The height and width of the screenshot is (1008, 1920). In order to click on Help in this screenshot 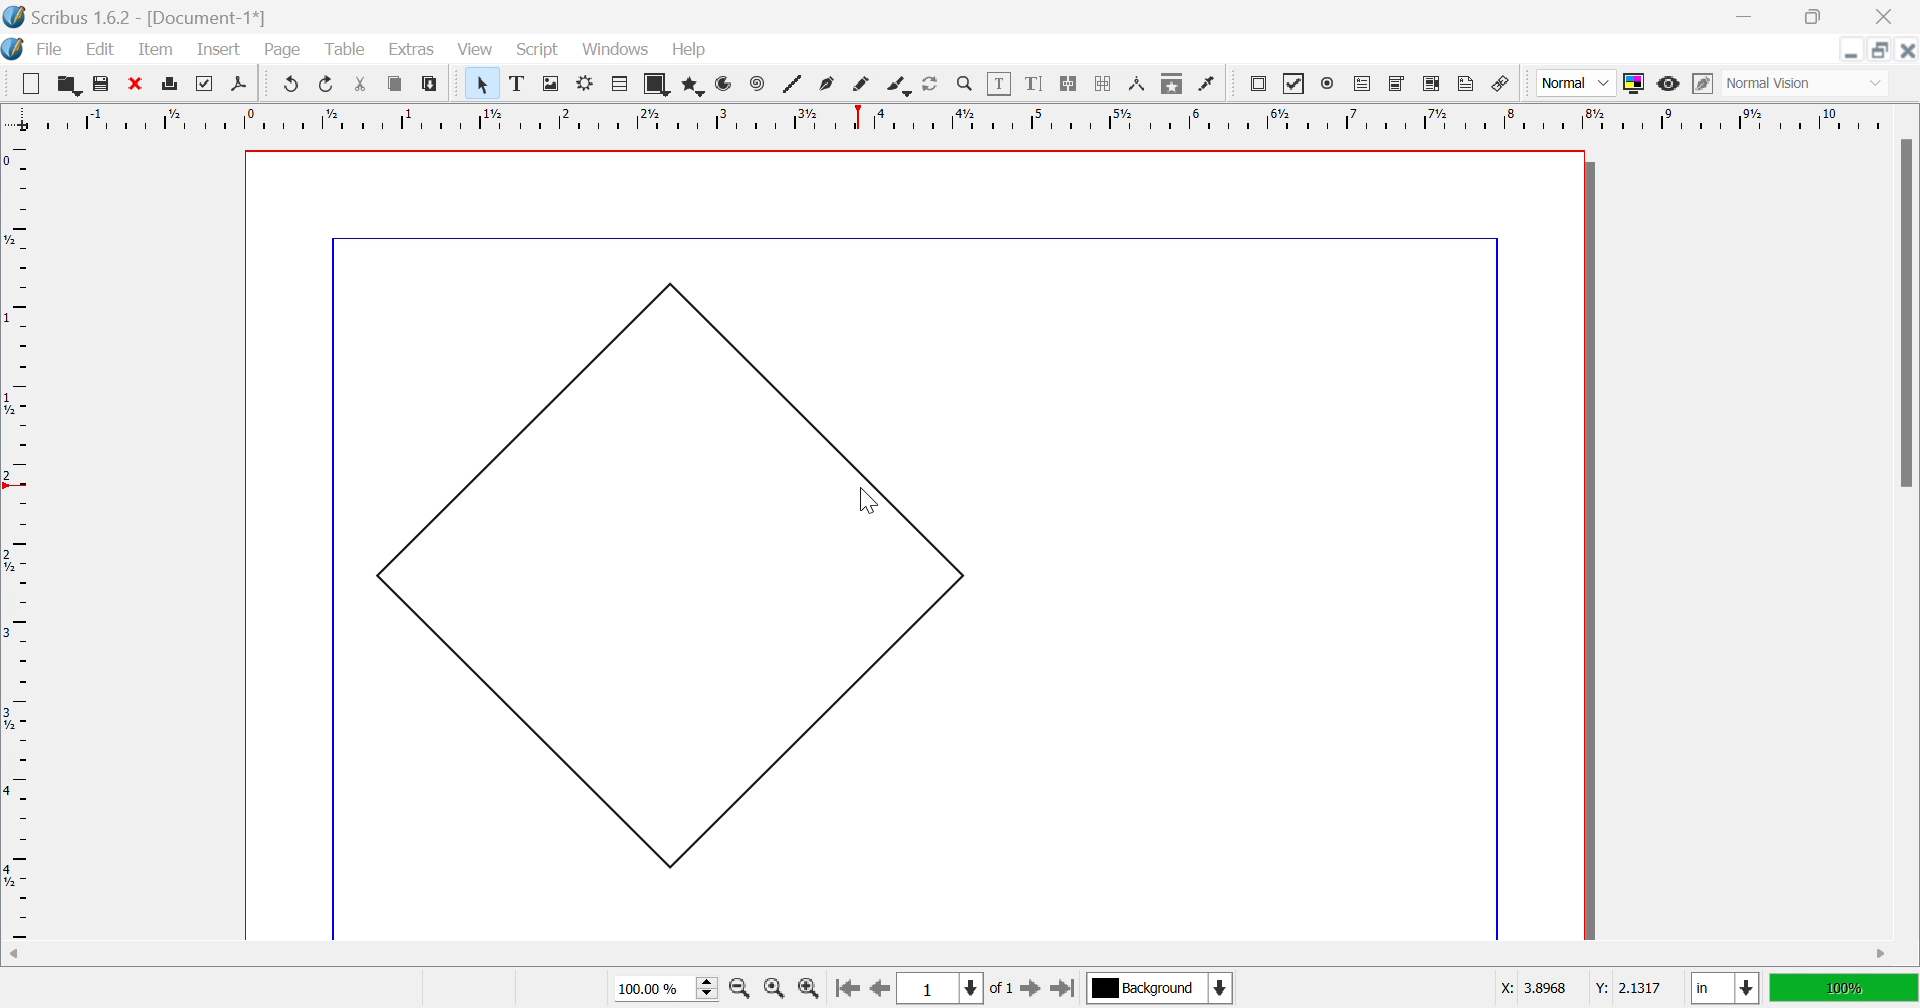, I will do `click(690, 50)`.